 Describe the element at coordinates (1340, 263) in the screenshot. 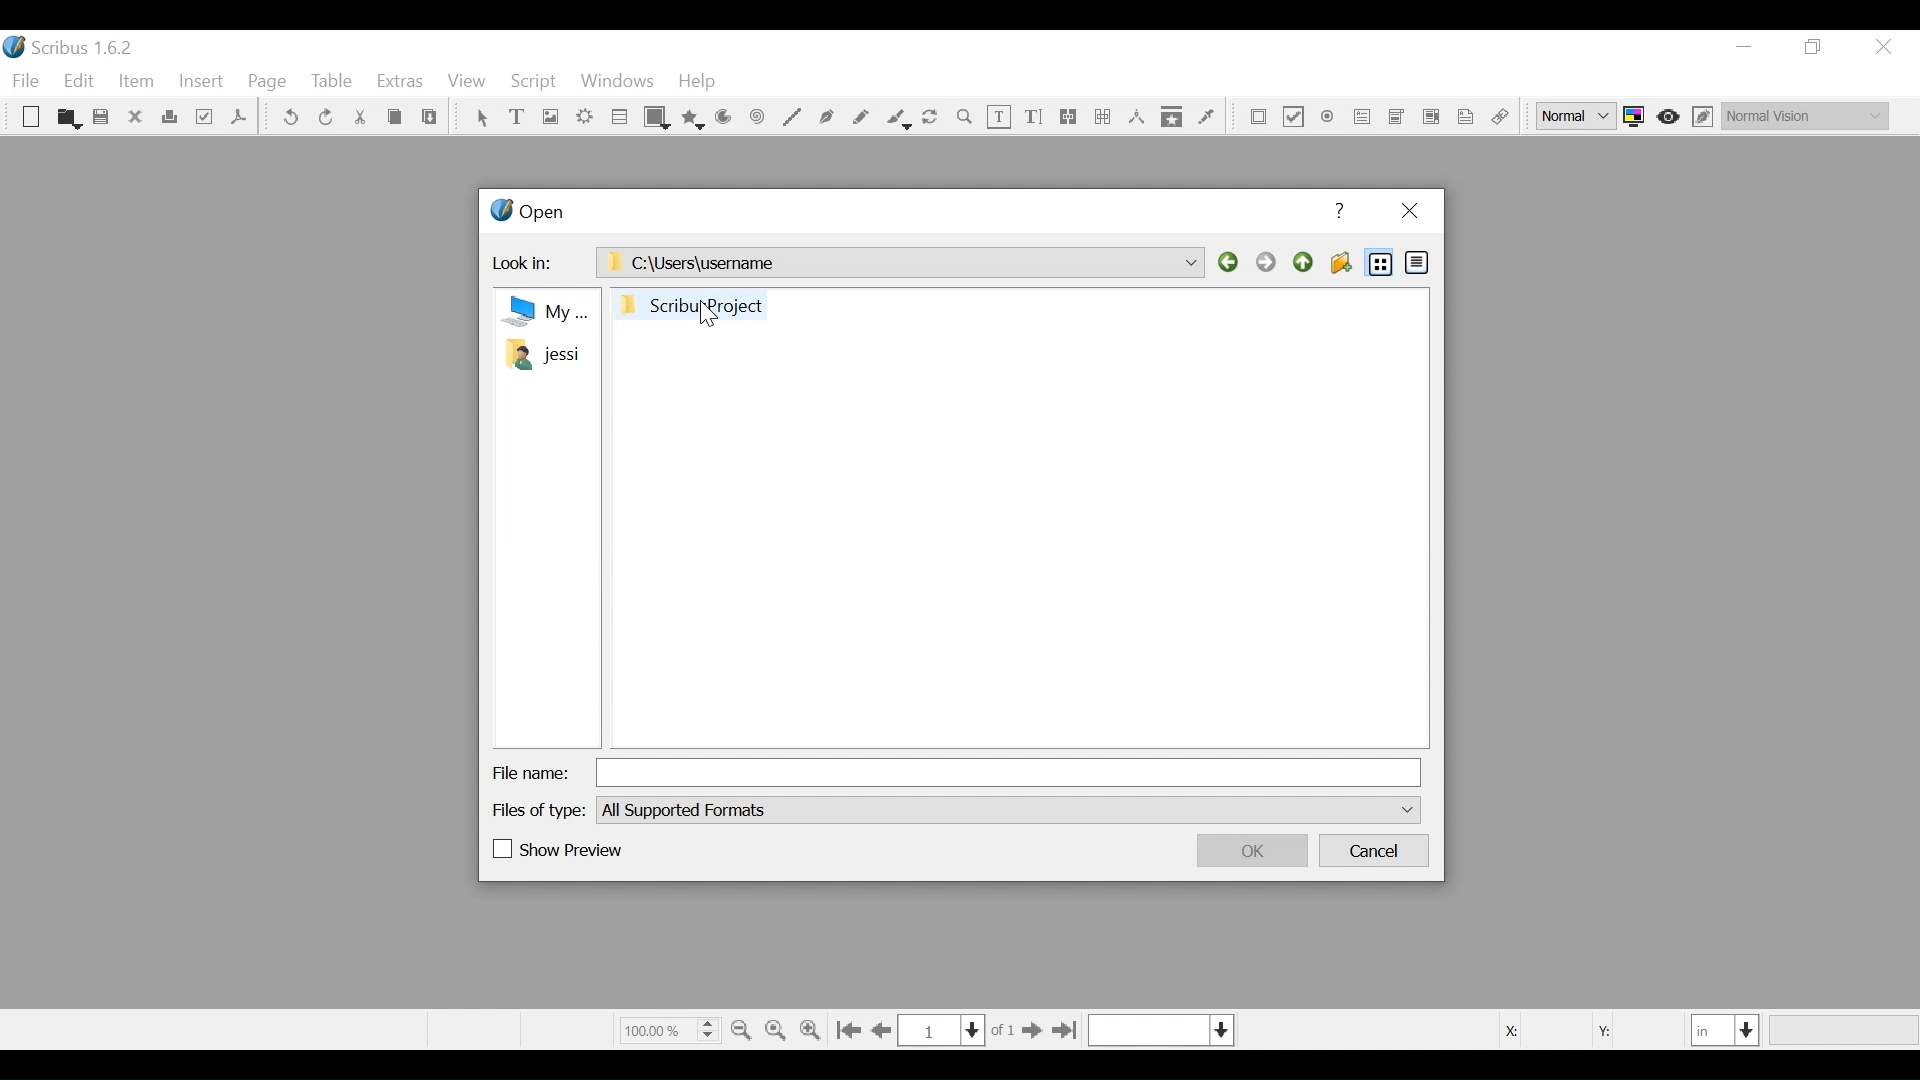

I see `Create Folder` at that location.